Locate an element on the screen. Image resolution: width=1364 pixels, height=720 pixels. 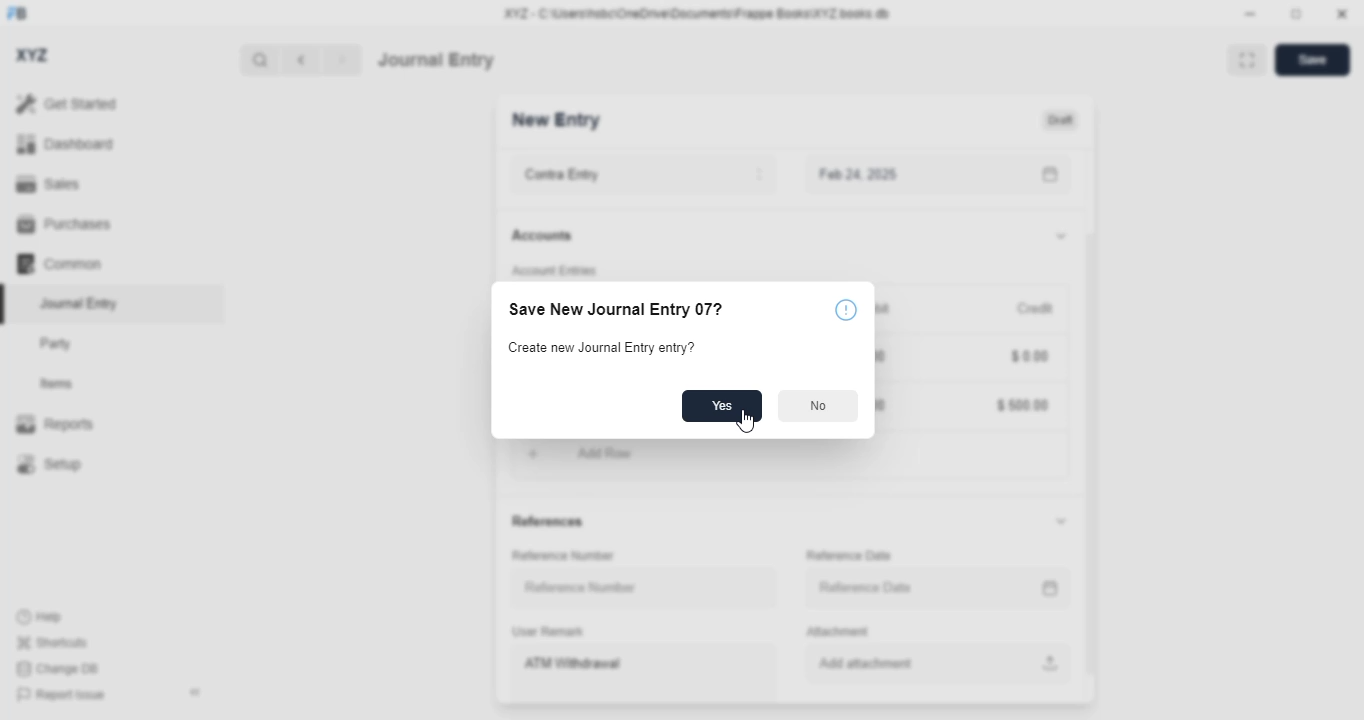
XYZ - C:\Users\hsbc\OneDrive\Documents\Frappe Books\XYZ books. db is located at coordinates (697, 14).